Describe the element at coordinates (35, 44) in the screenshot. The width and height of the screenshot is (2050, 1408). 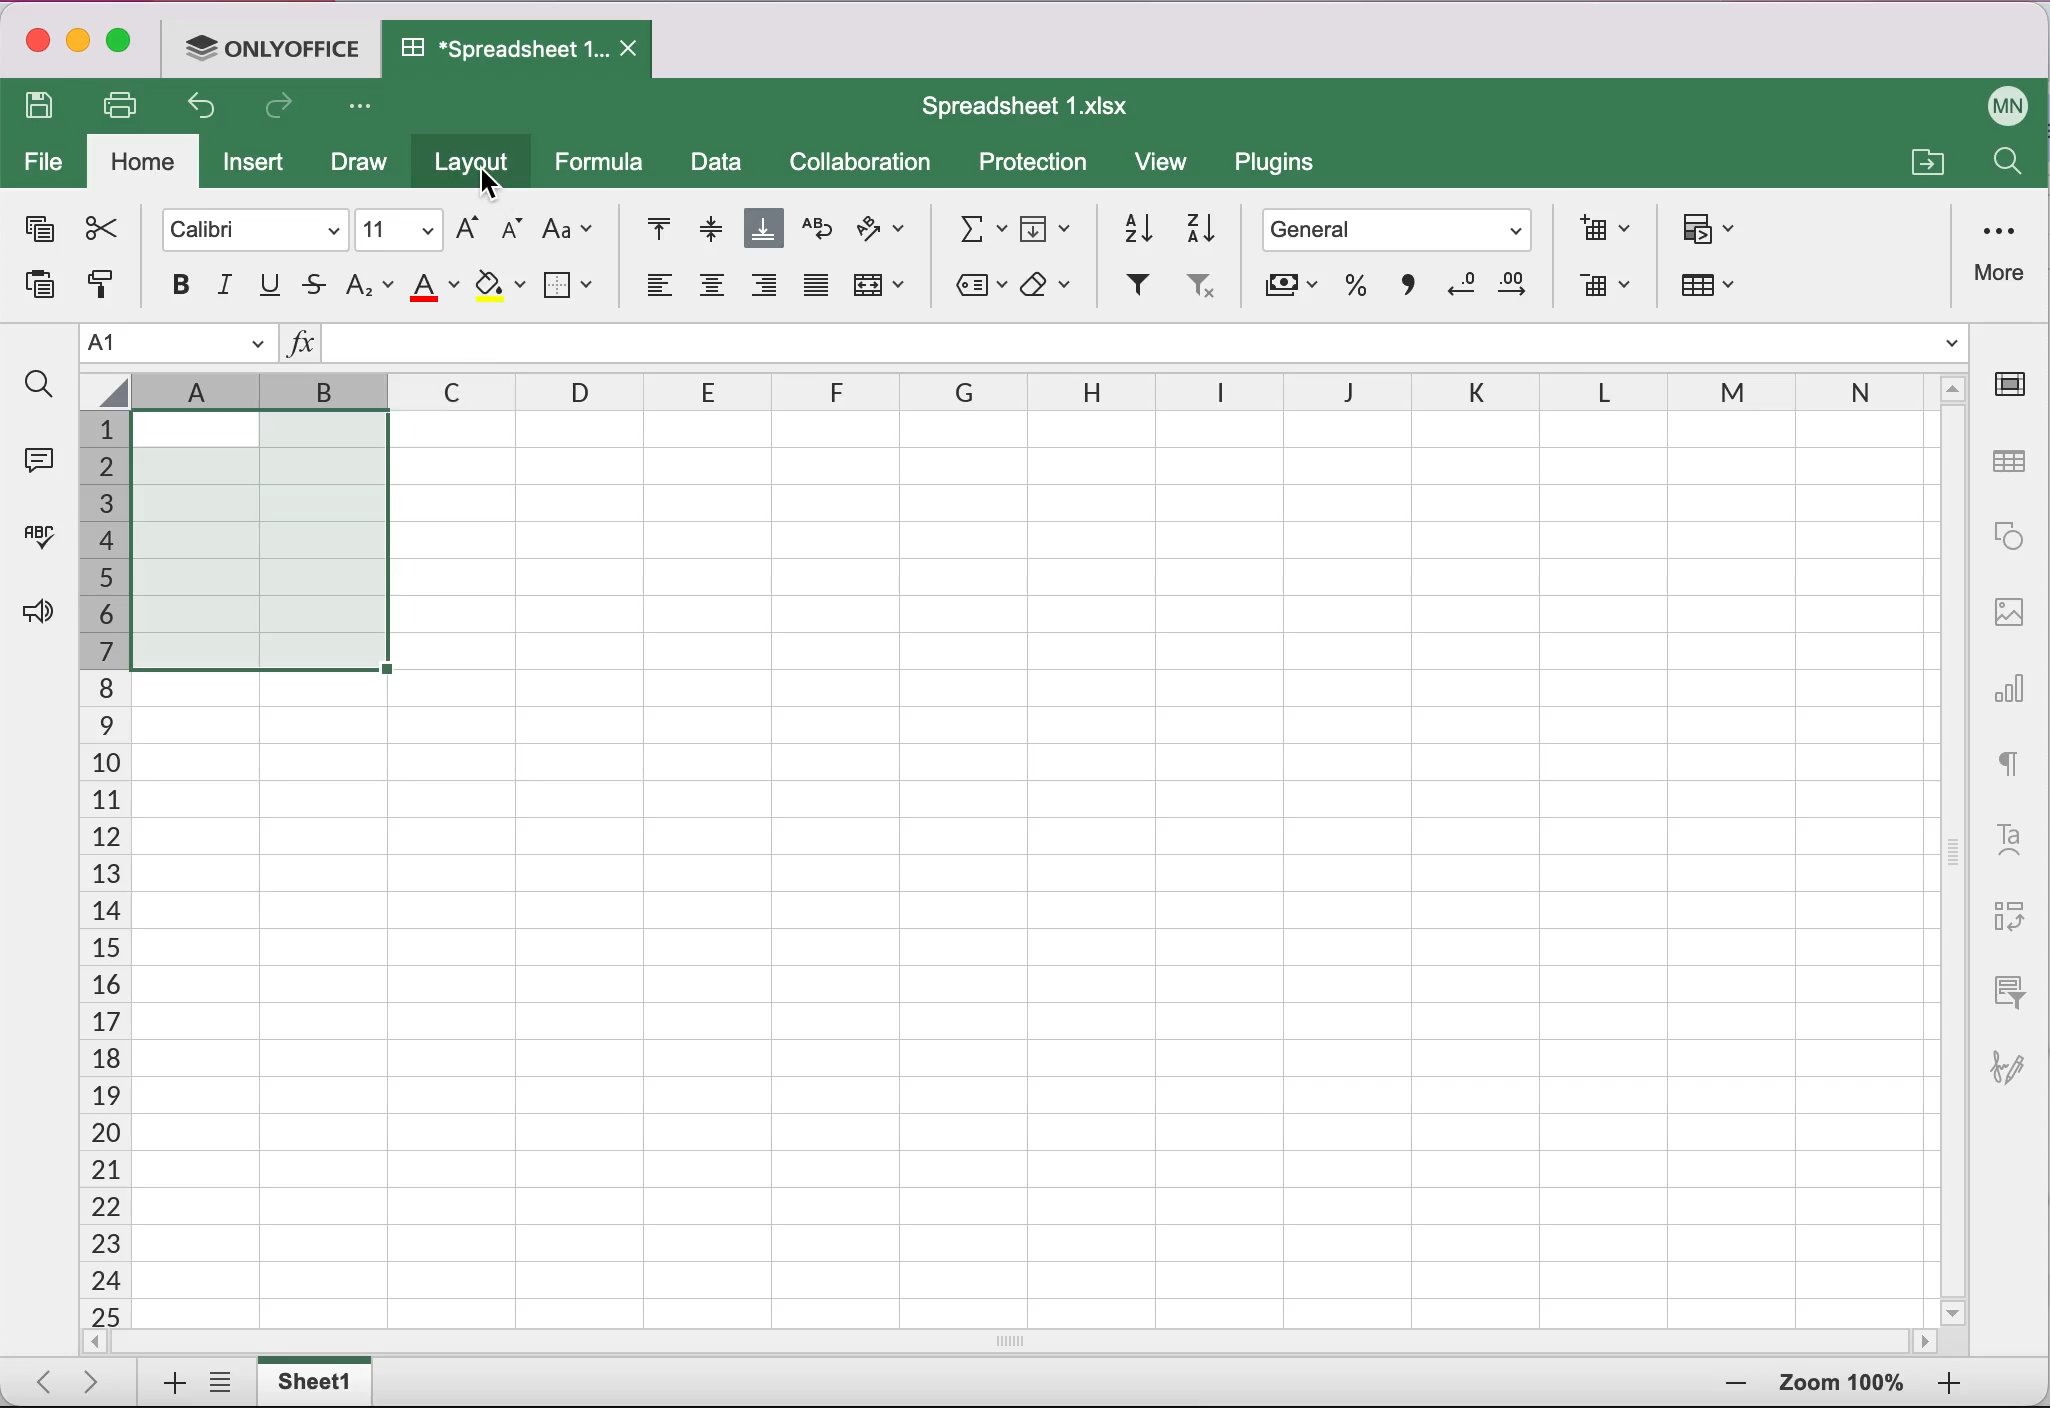
I see `close` at that location.